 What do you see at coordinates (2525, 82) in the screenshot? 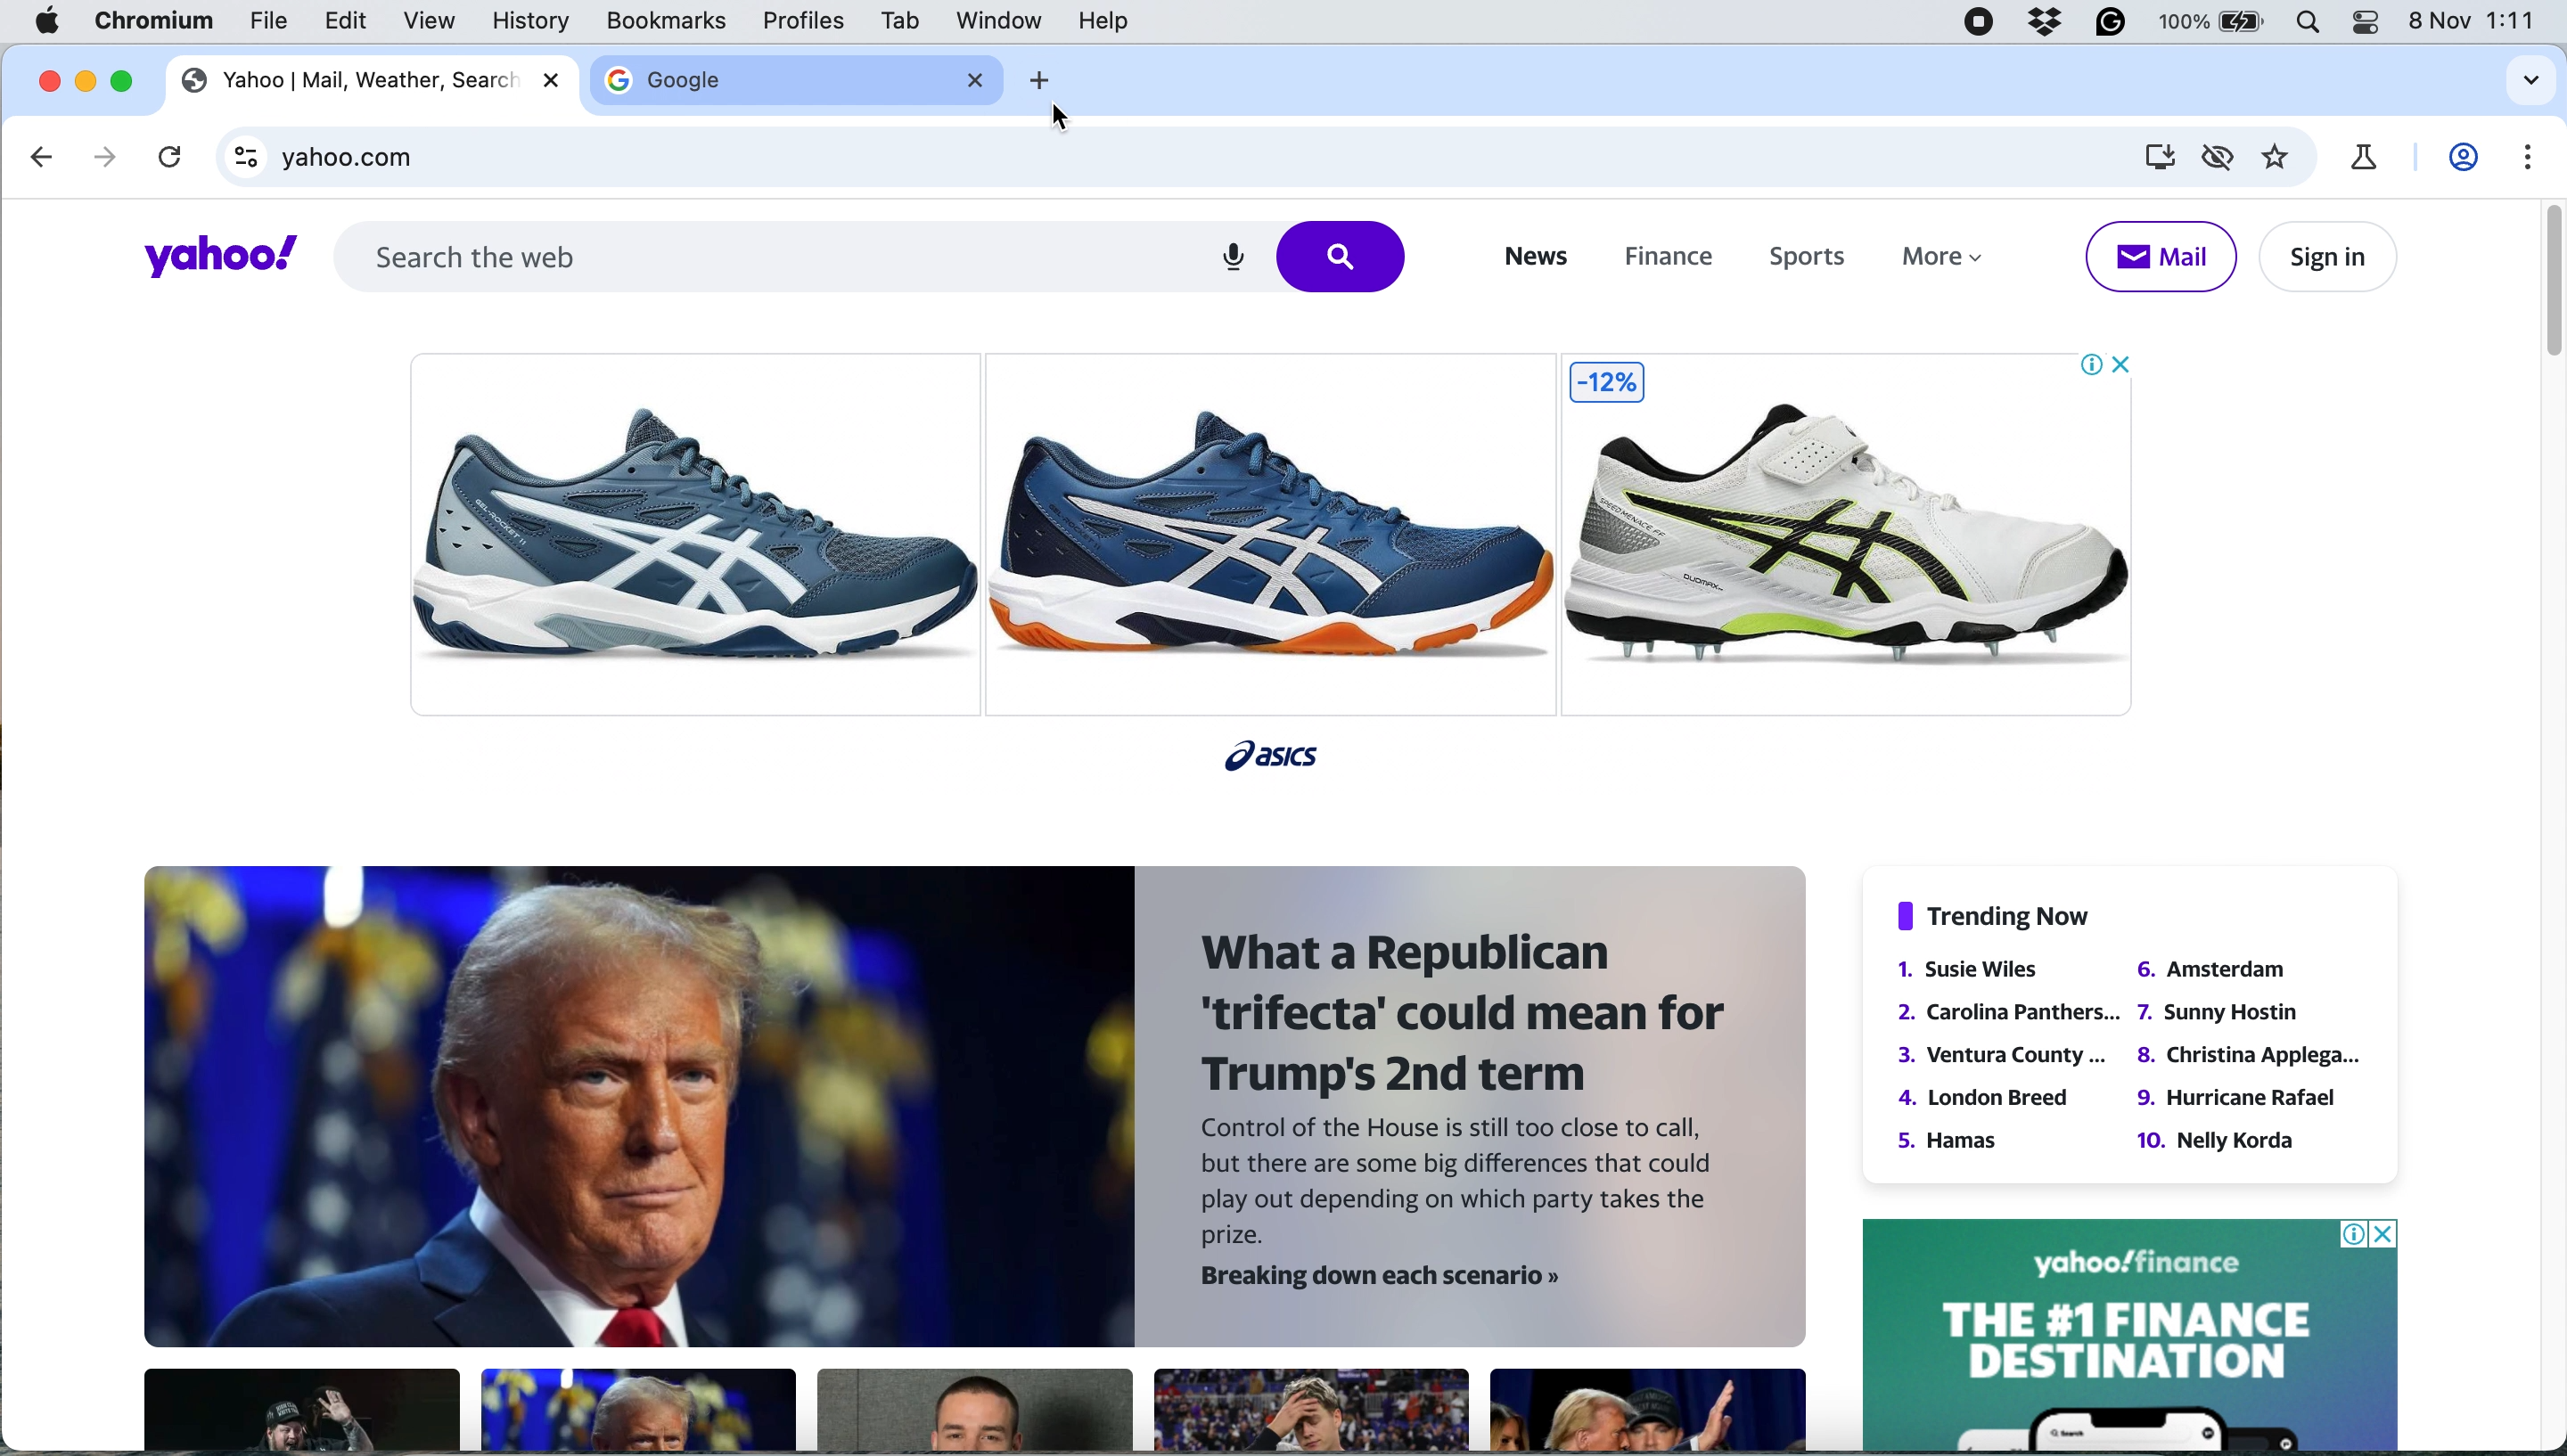
I see `search tabs` at bounding box center [2525, 82].